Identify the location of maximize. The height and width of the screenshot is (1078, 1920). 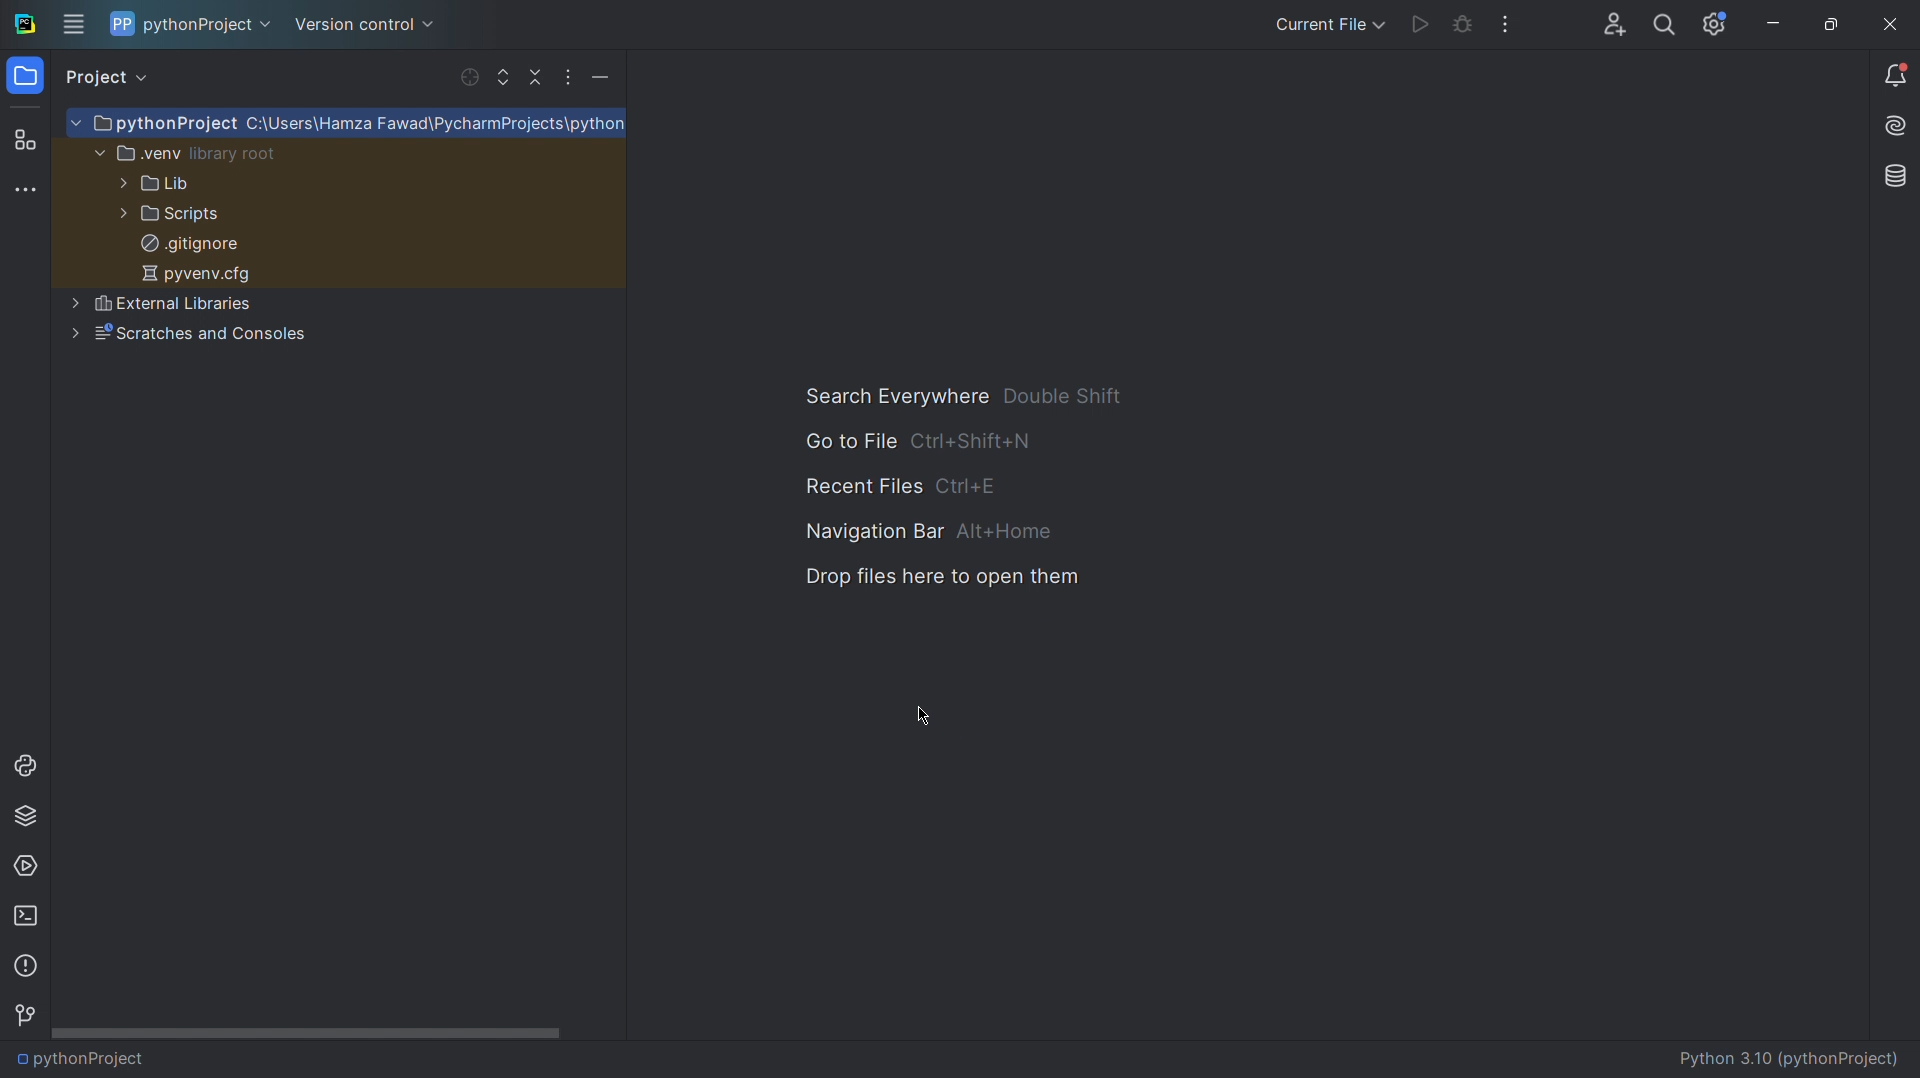
(1830, 28).